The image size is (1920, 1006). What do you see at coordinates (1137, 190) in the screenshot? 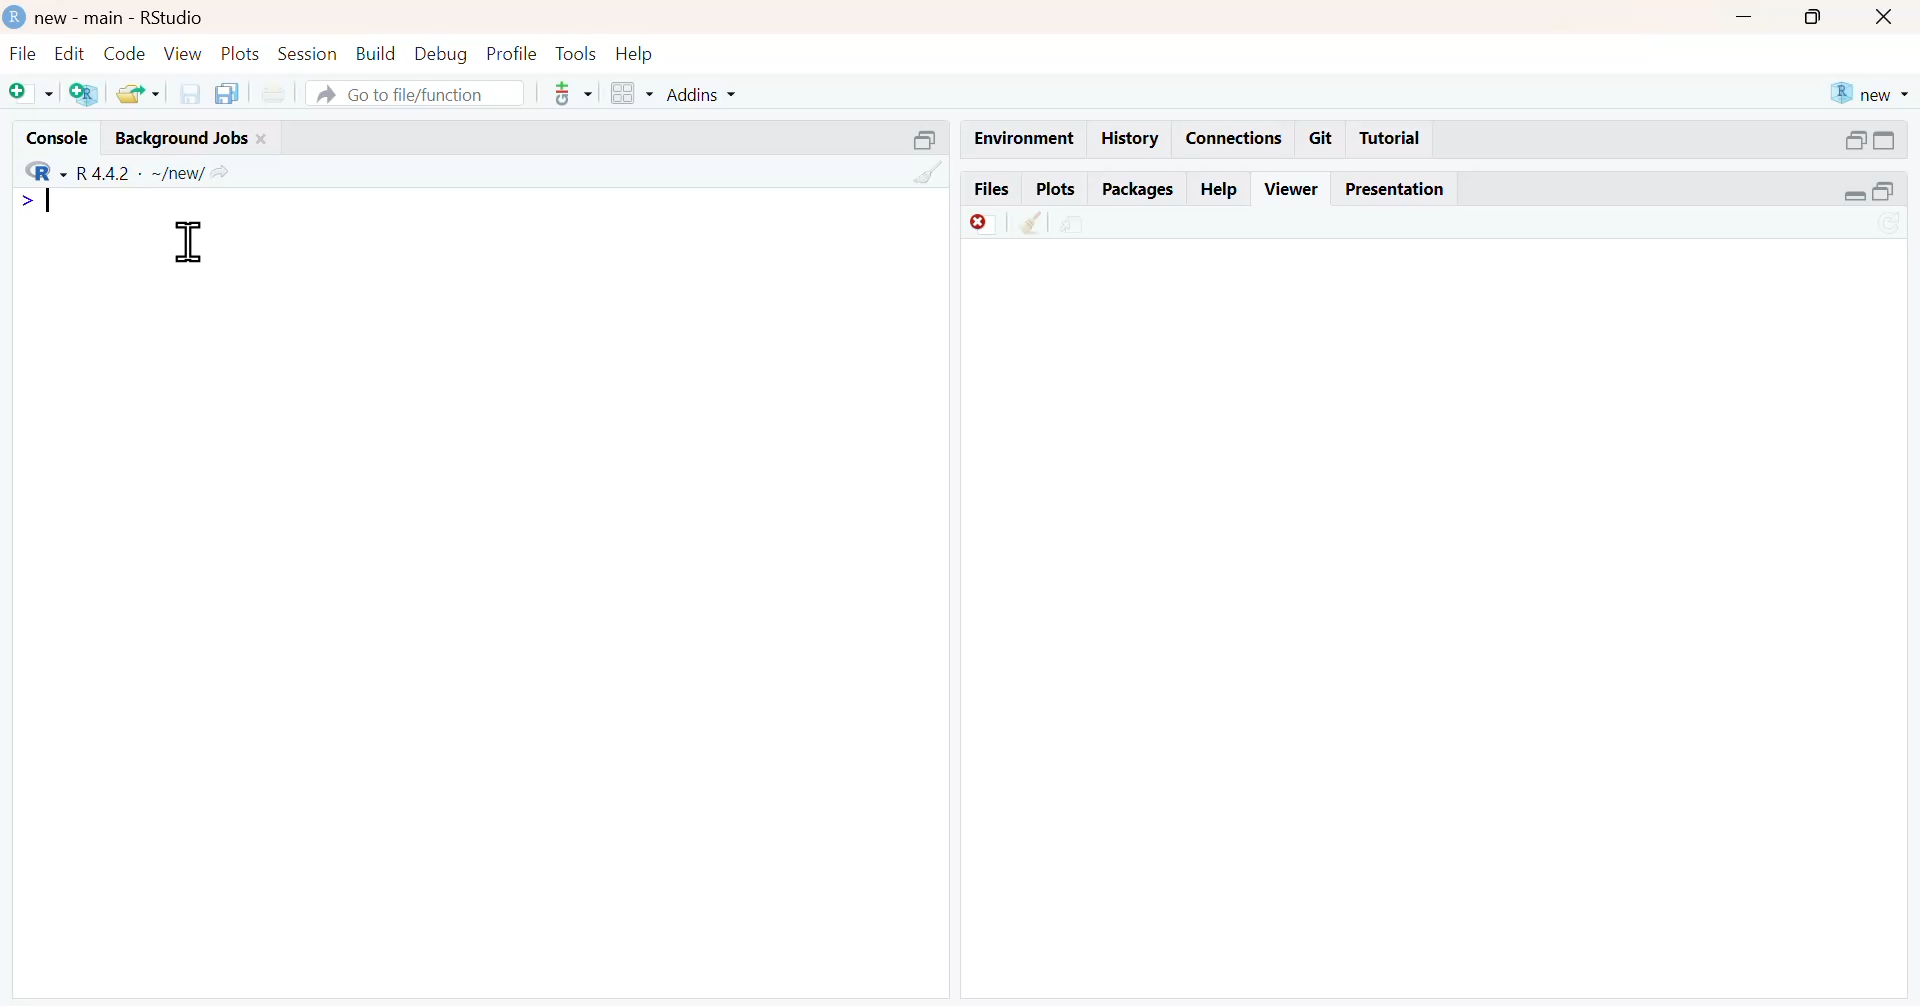
I see `packages` at bounding box center [1137, 190].